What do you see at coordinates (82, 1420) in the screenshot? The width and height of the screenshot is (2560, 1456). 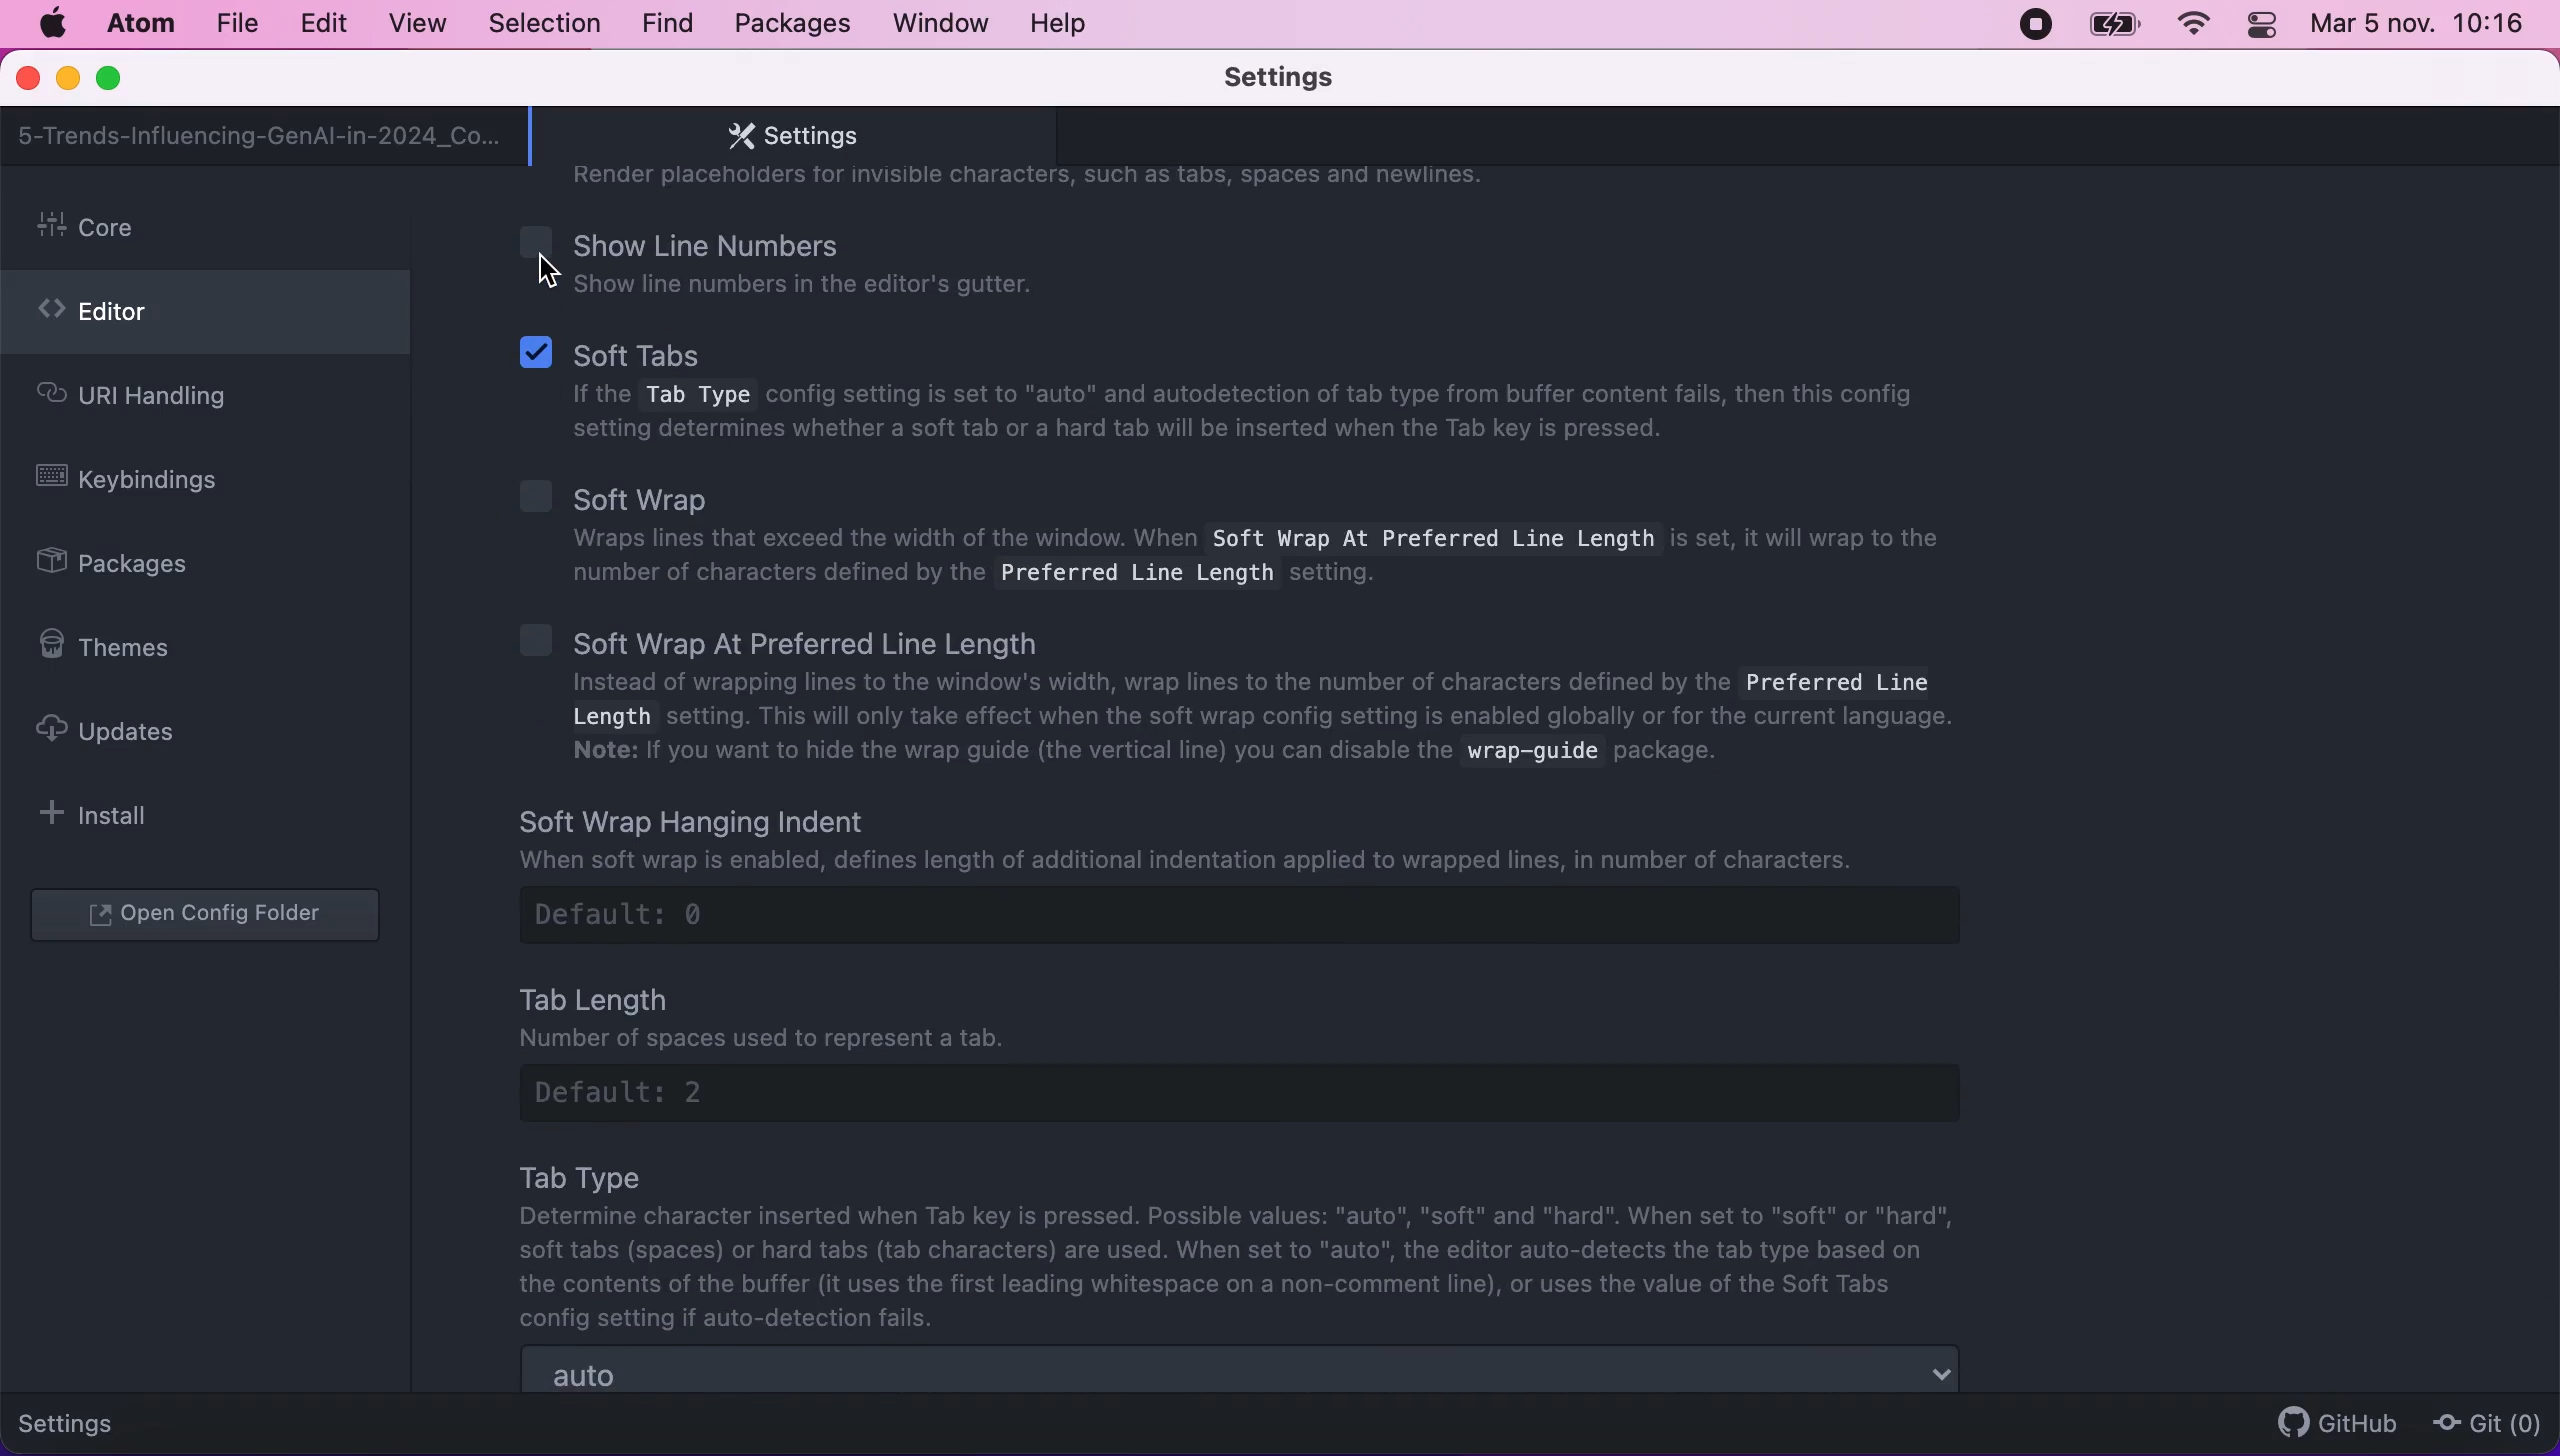 I see `settings` at bounding box center [82, 1420].